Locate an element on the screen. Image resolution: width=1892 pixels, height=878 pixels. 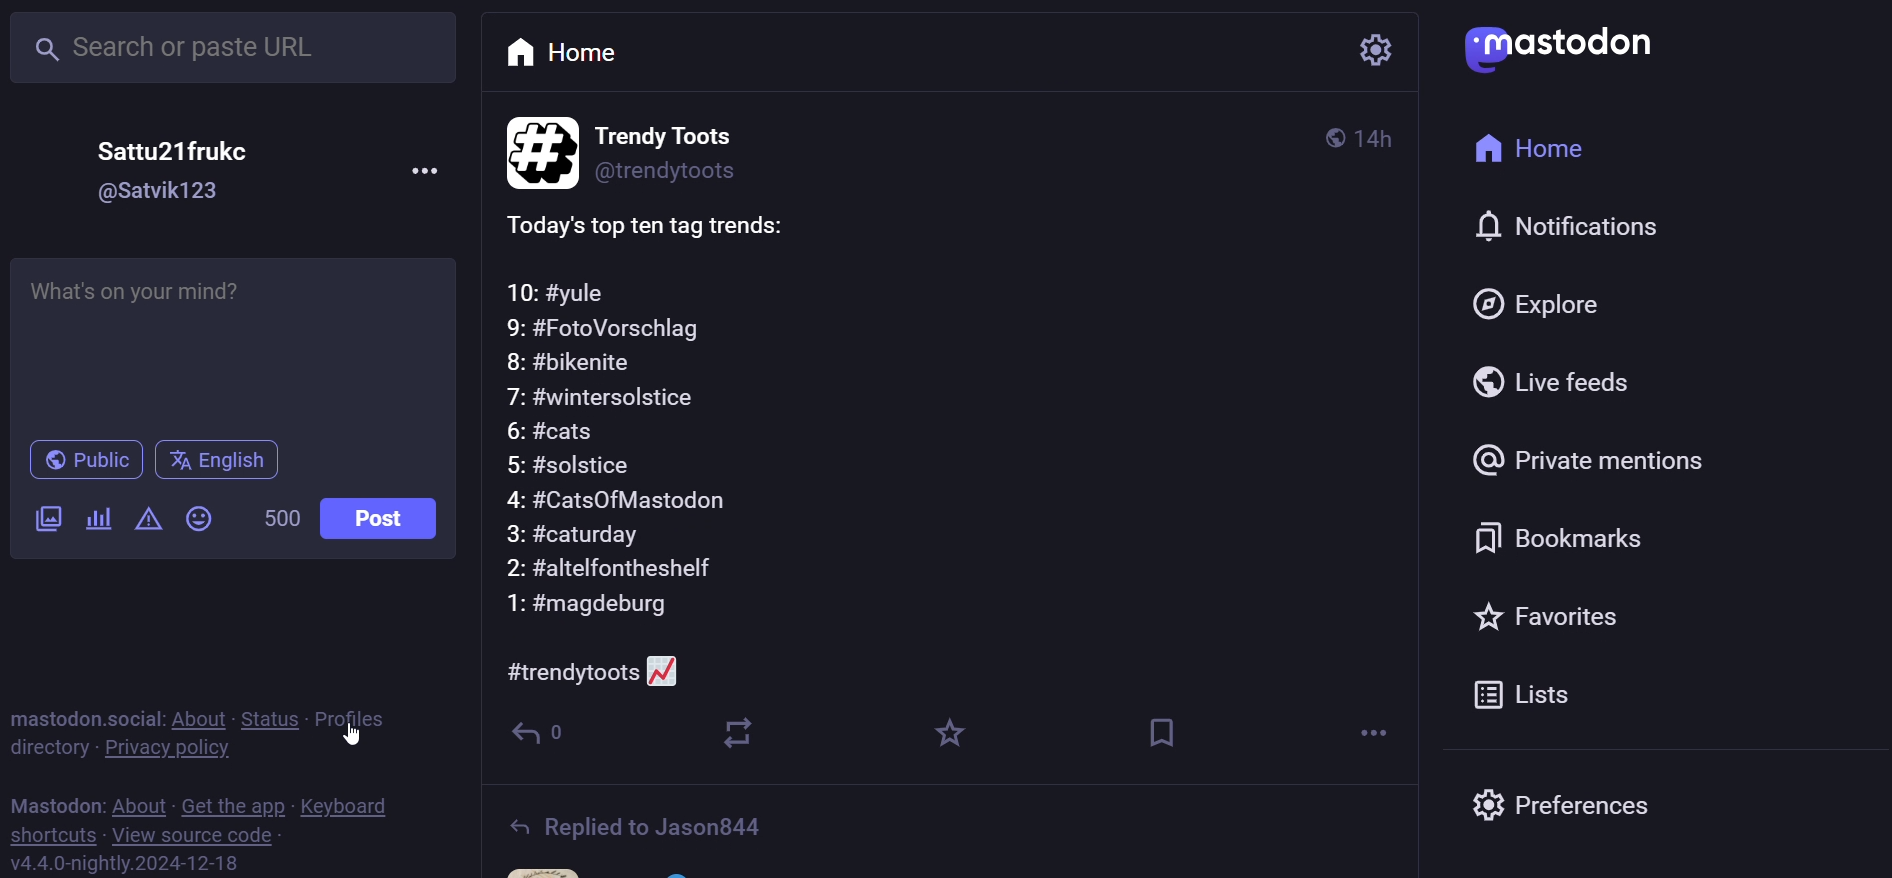
mastodon social is located at coordinates (82, 717).